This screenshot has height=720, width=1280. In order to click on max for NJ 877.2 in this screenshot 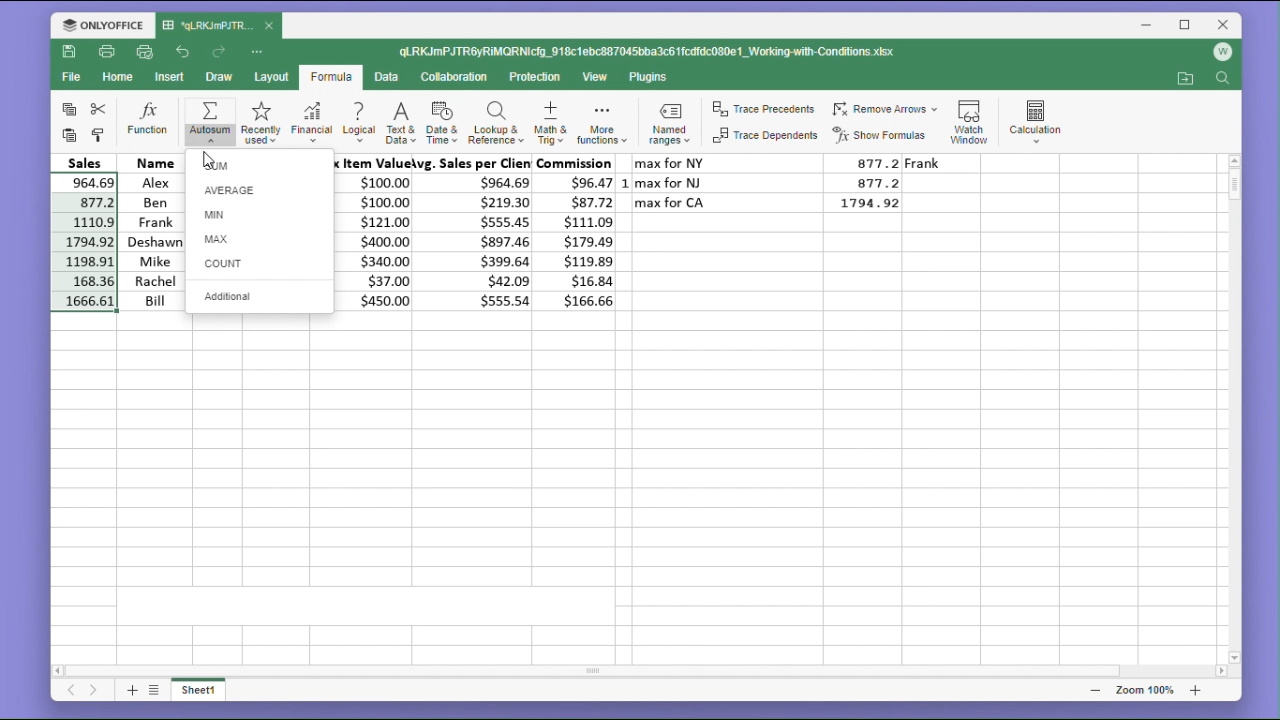, I will do `click(774, 182)`.